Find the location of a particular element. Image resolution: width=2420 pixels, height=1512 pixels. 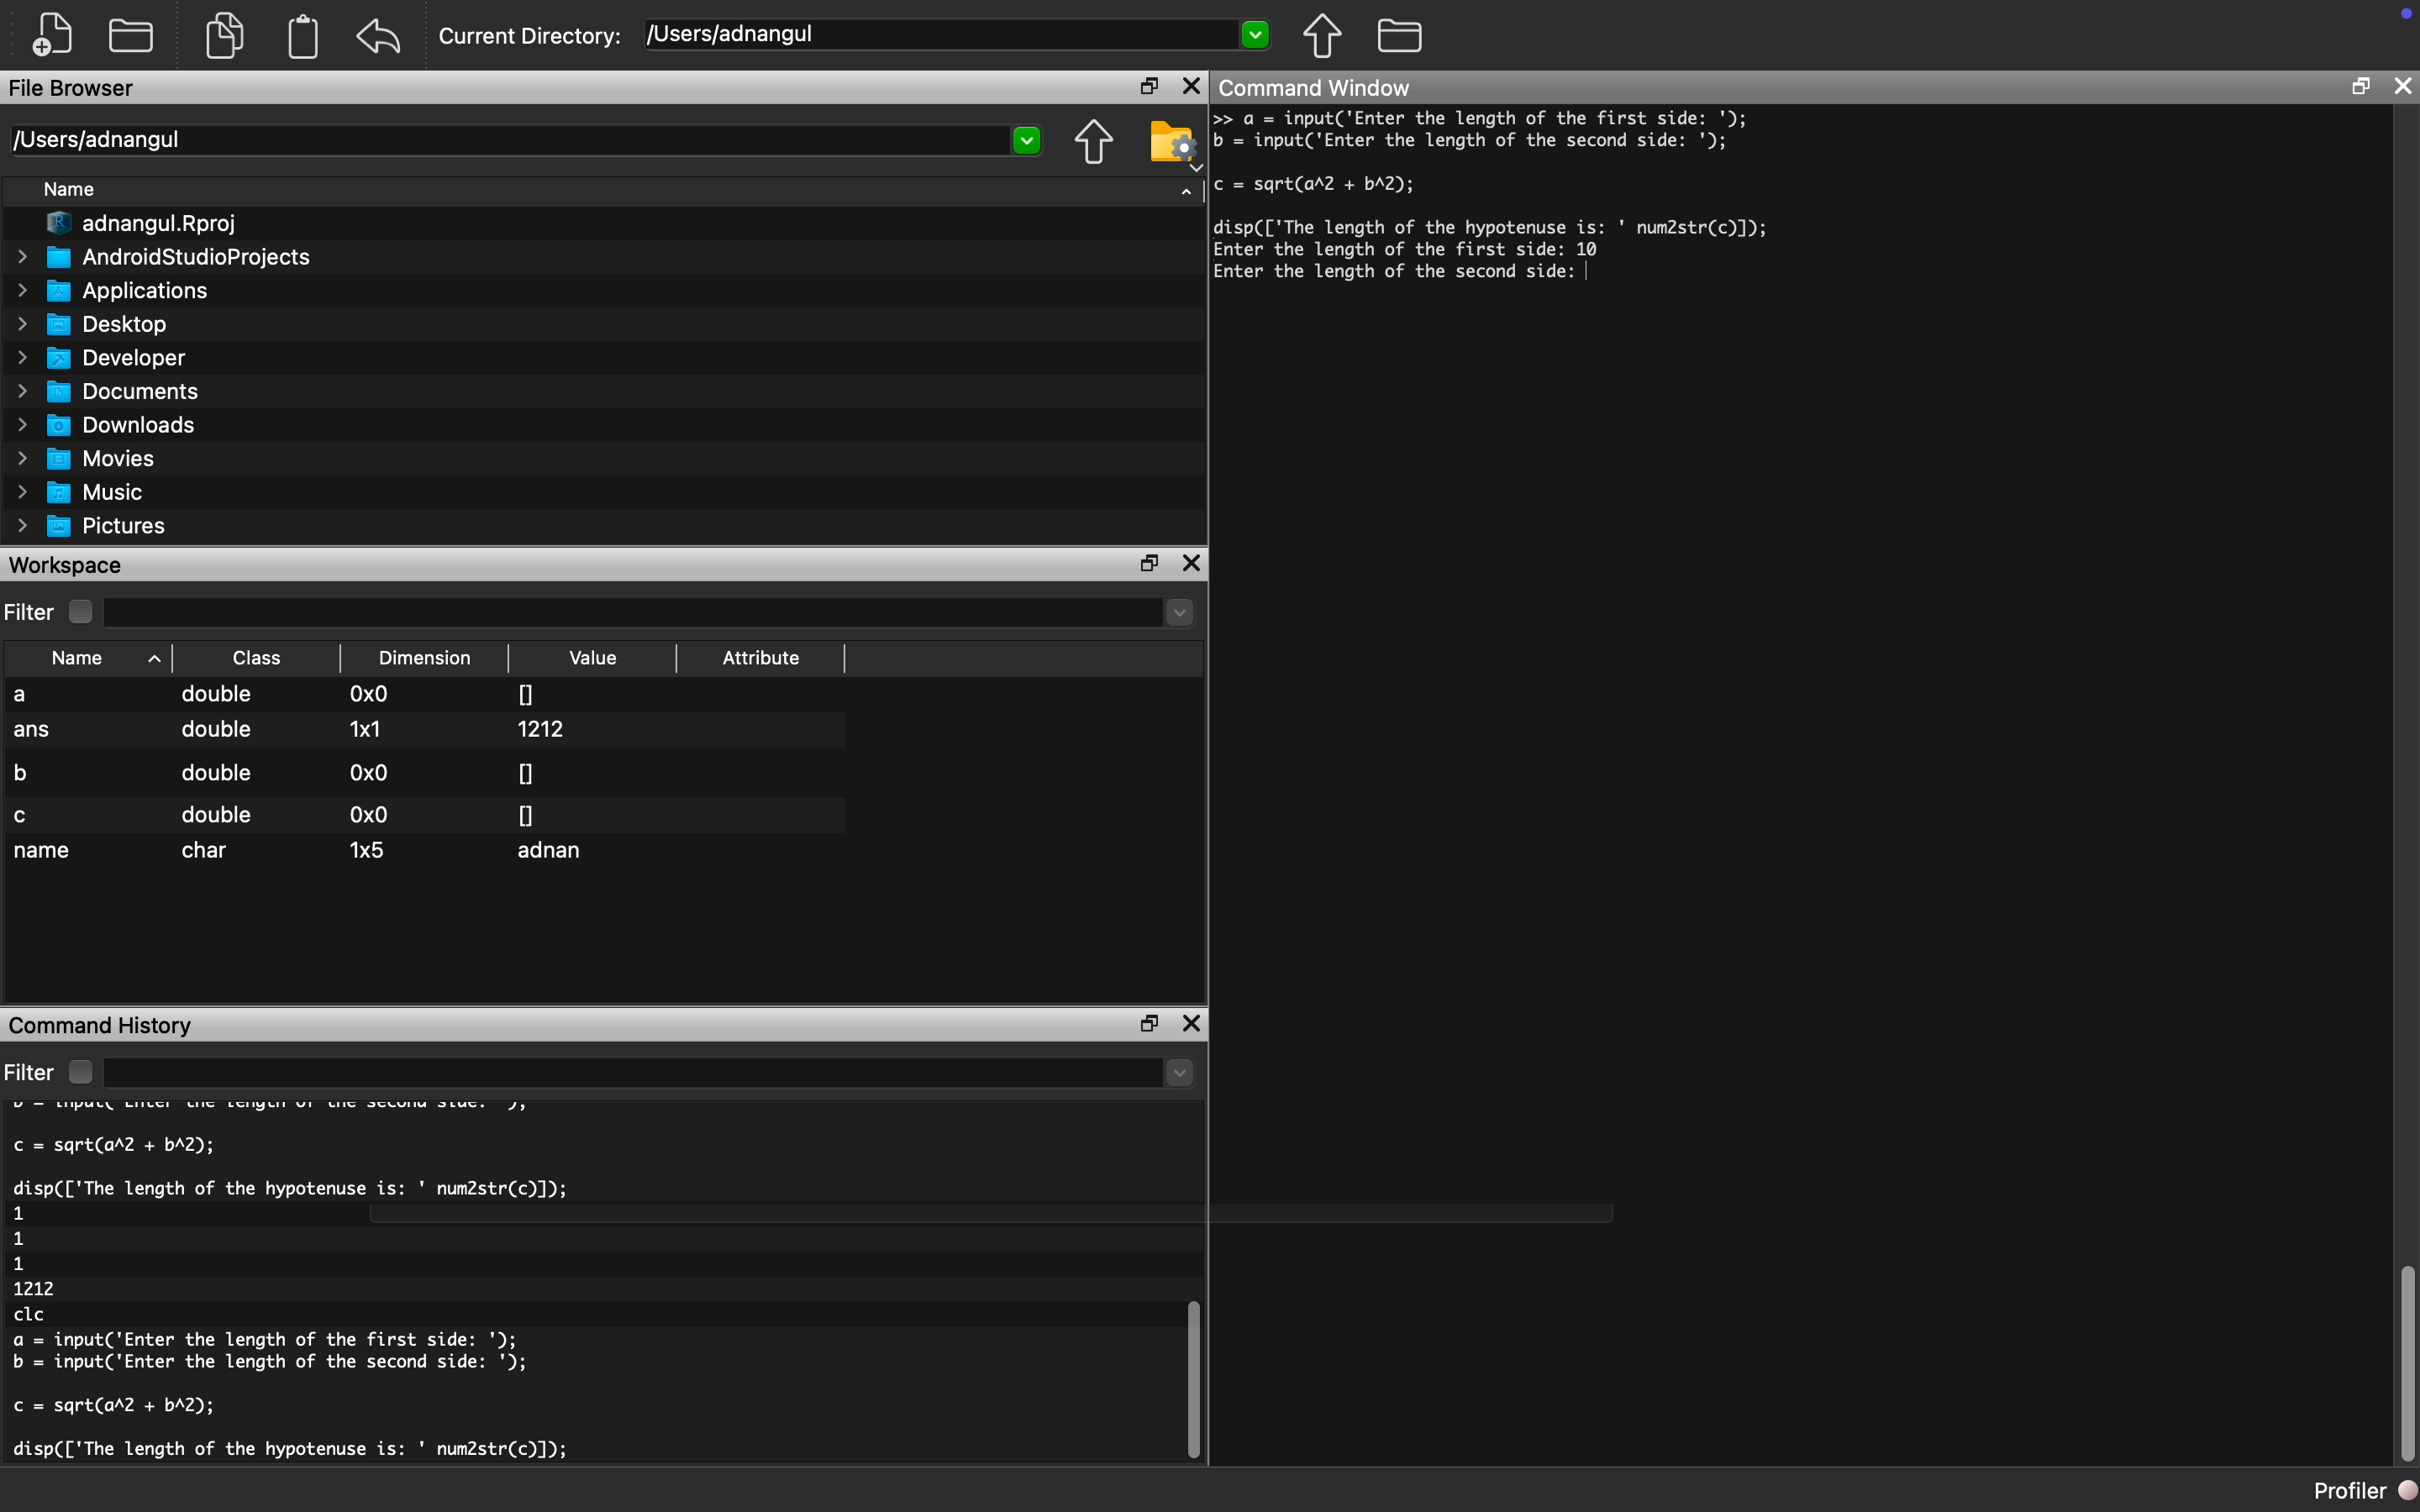

0x0 is located at coordinates (365, 815).